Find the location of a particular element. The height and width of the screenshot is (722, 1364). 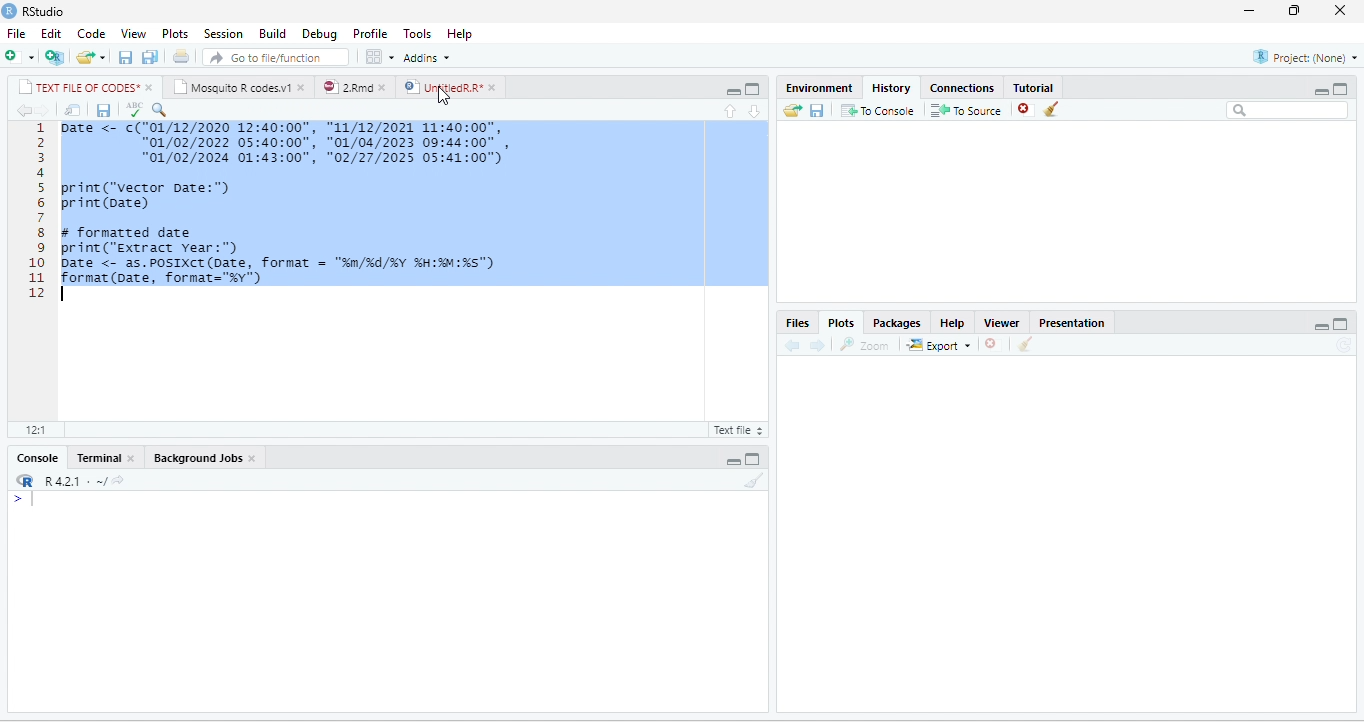

save is located at coordinates (126, 57).